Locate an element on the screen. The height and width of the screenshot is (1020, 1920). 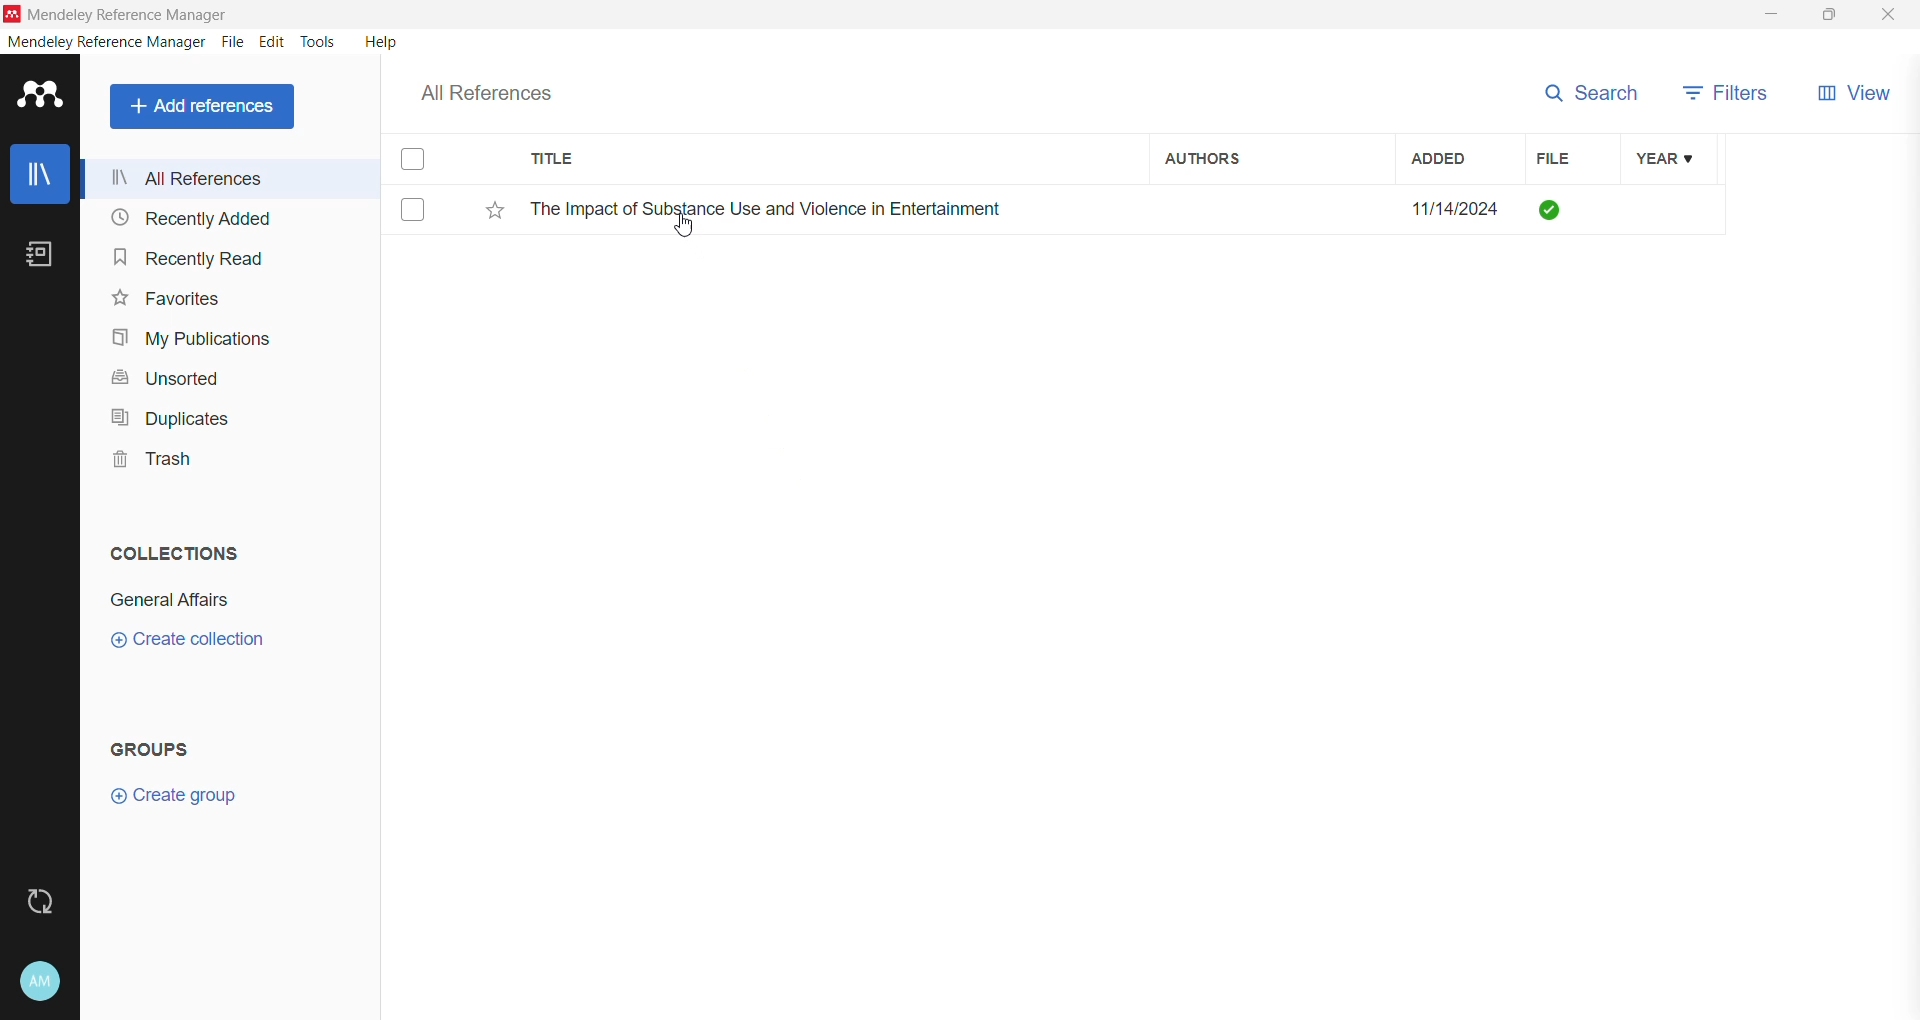
Author name is located at coordinates (1275, 208).